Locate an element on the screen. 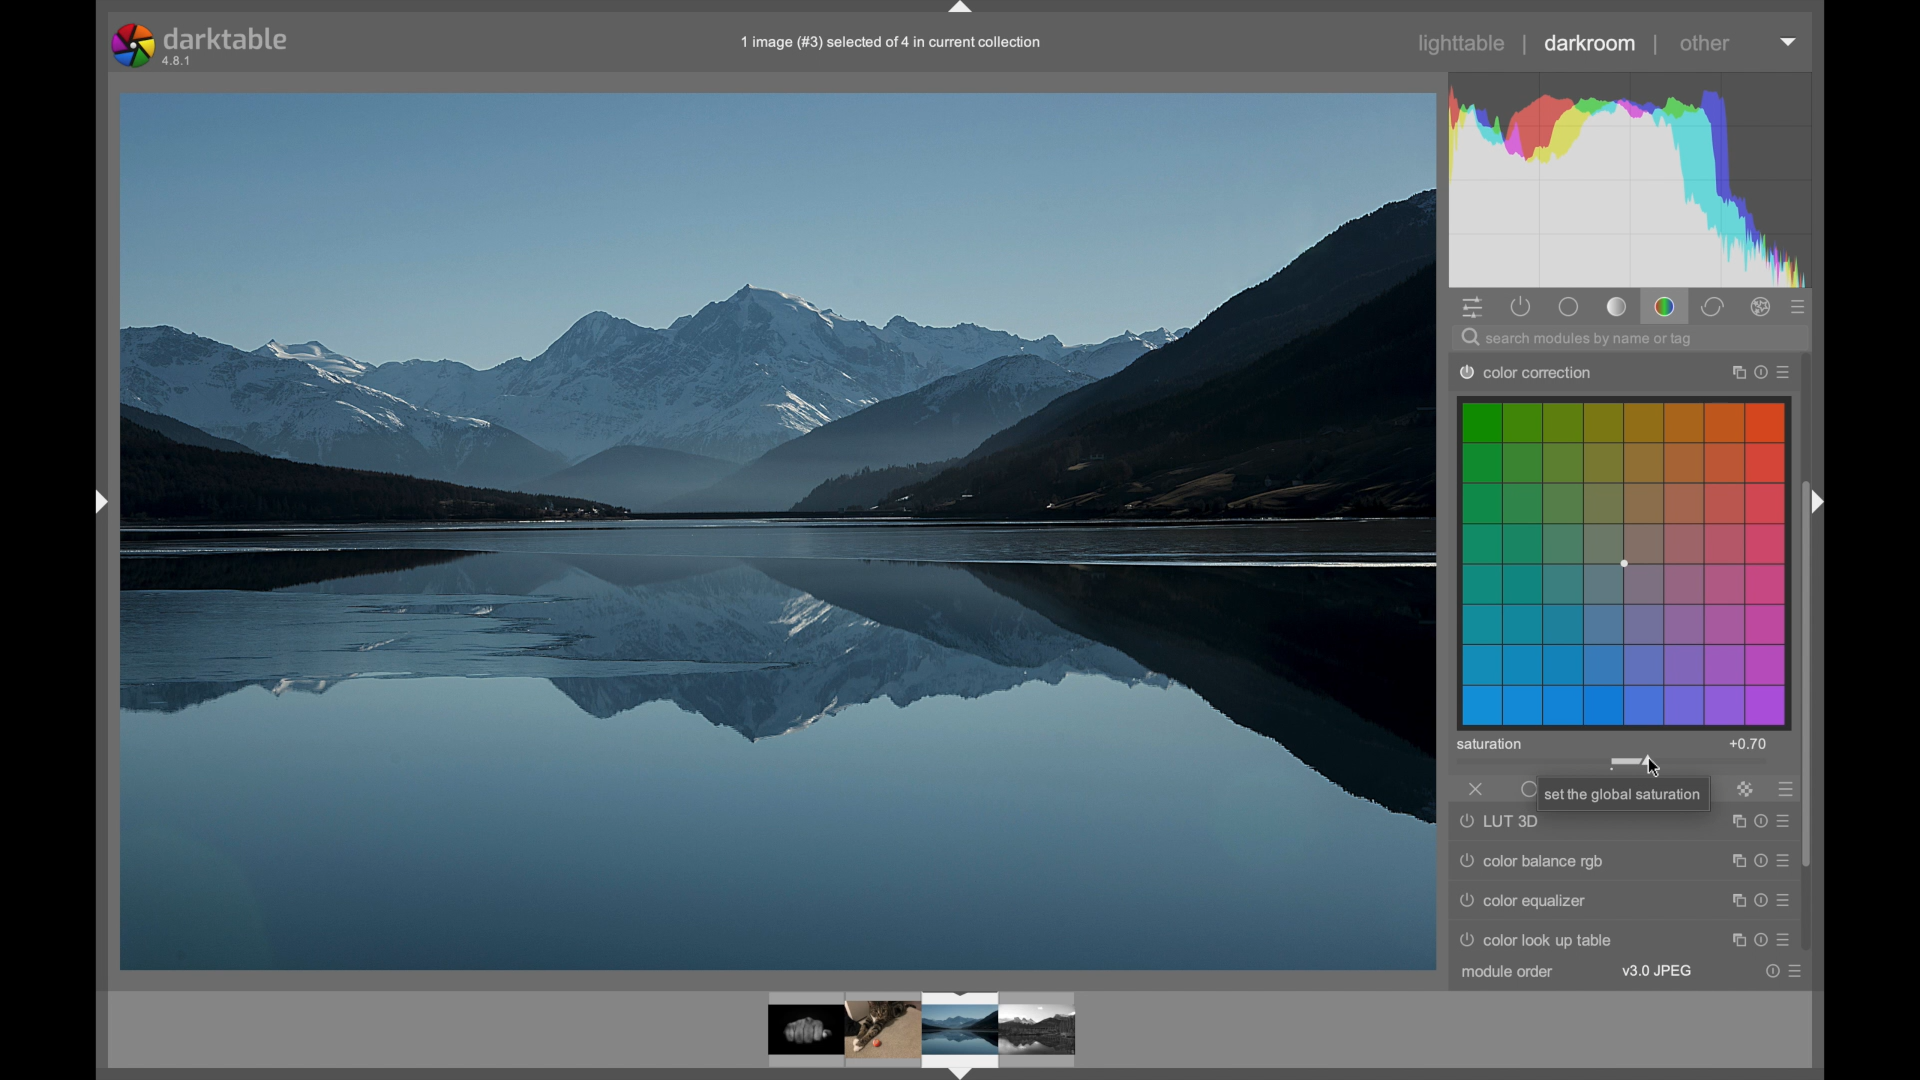 The height and width of the screenshot is (1080, 1920). more options is located at coordinates (1759, 371).